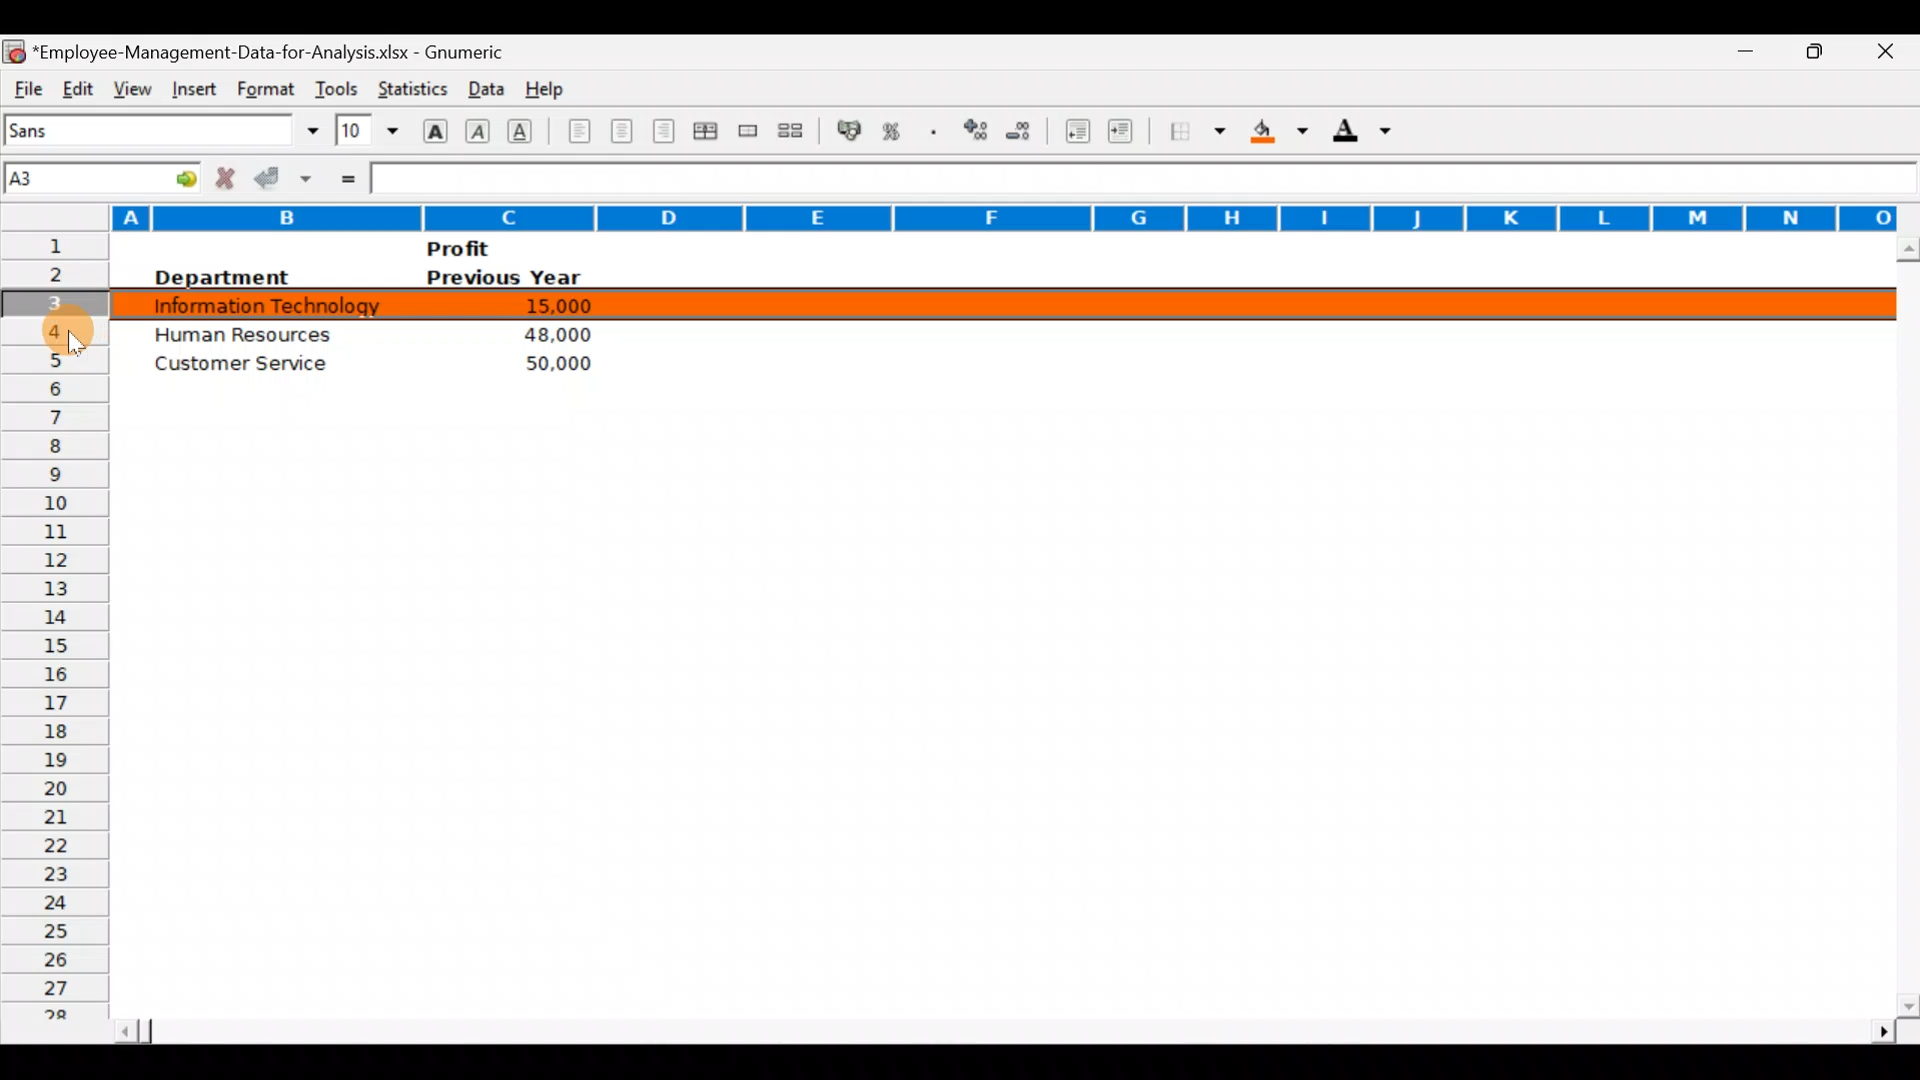 Image resolution: width=1920 pixels, height=1080 pixels. I want to click on Columns, so click(955, 212).